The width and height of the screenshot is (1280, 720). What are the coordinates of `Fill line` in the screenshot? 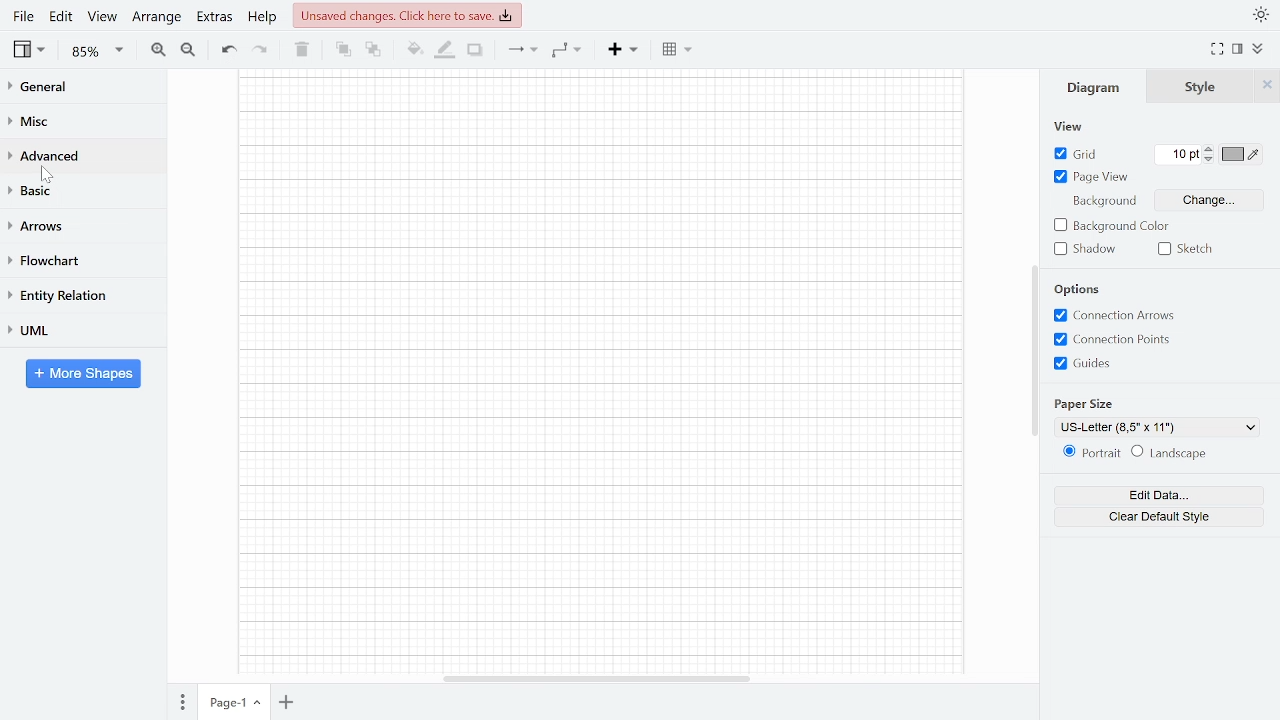 It's located at (444, 52).